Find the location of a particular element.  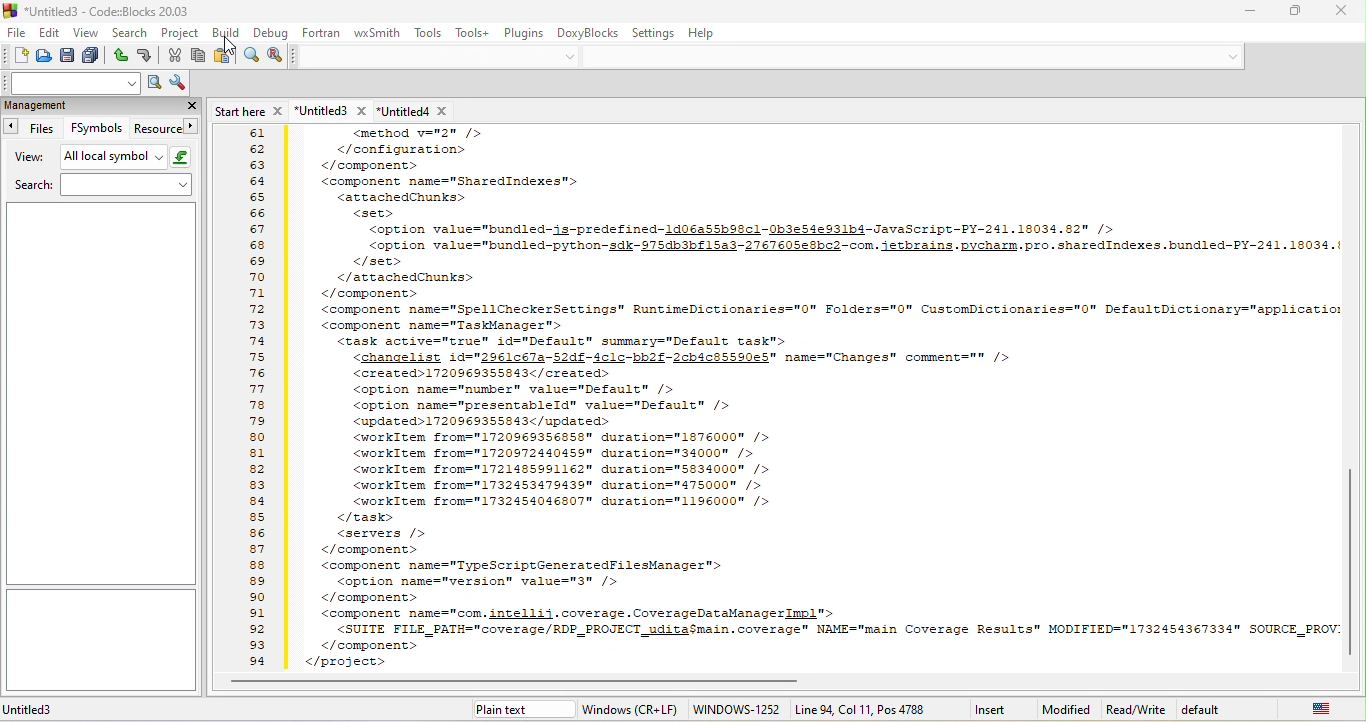

plain text is located at coordinates (515, 710).